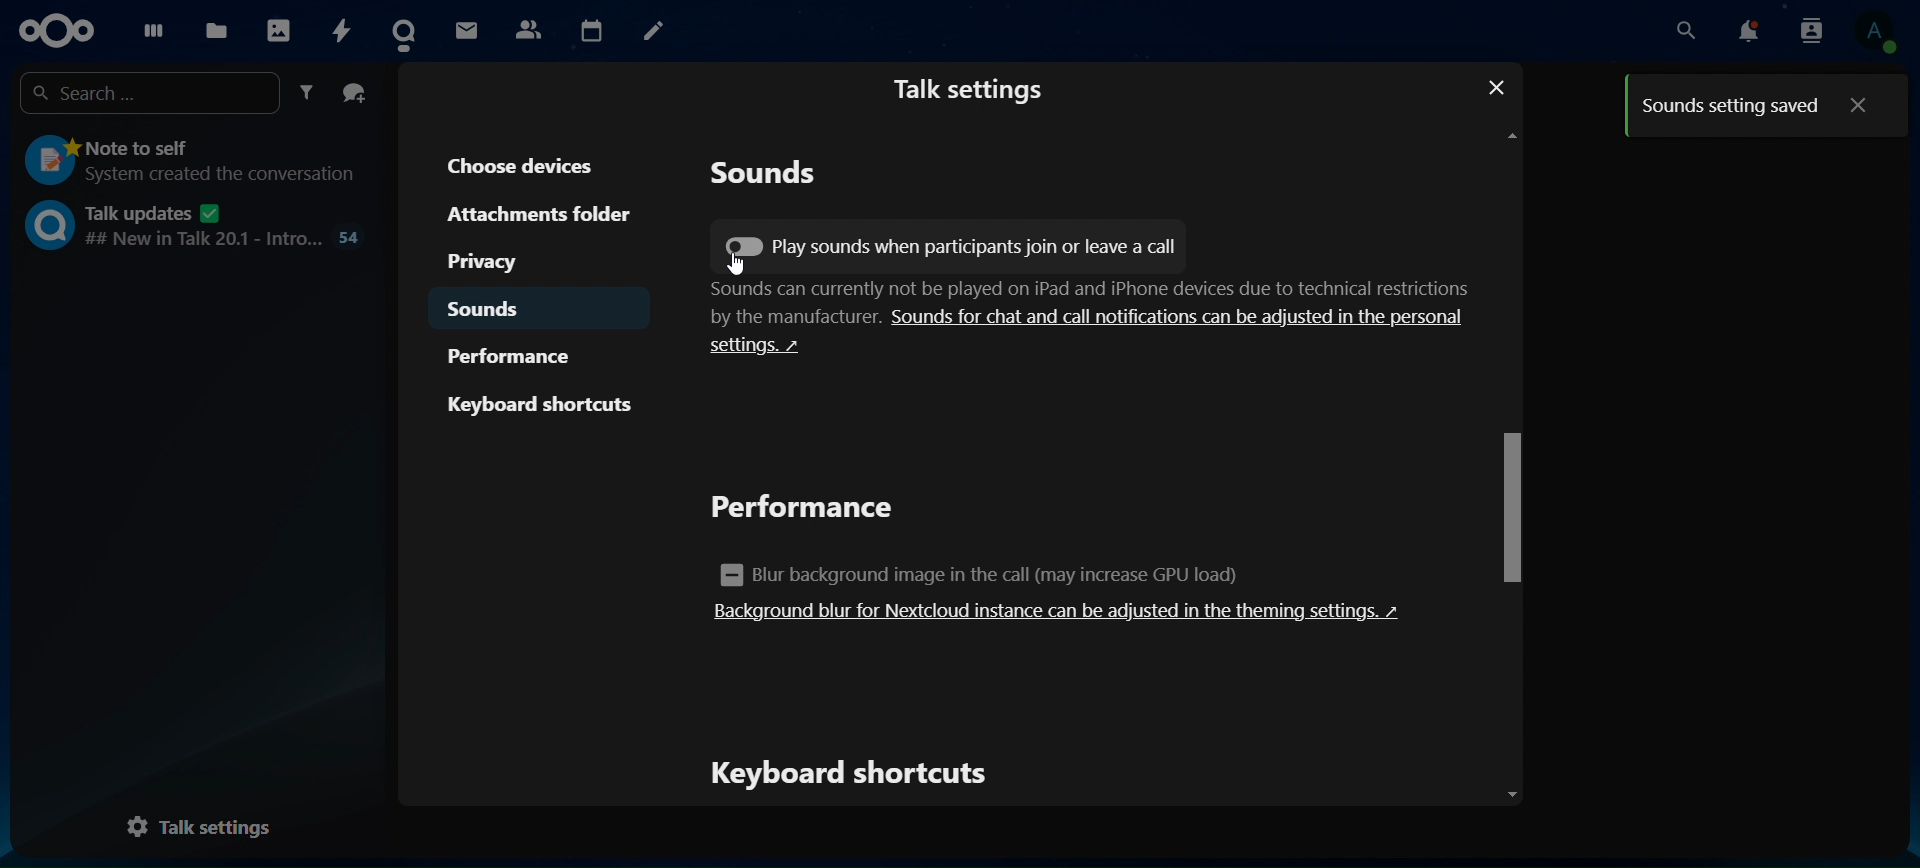 The image size is (1920, 868). What do you see at coordinates (1073, 289) in the screenshot?
I see `Sounds can currently not be played on iPad and iPhone devices due to technical restrictions` at bounding box center [1073, 289].